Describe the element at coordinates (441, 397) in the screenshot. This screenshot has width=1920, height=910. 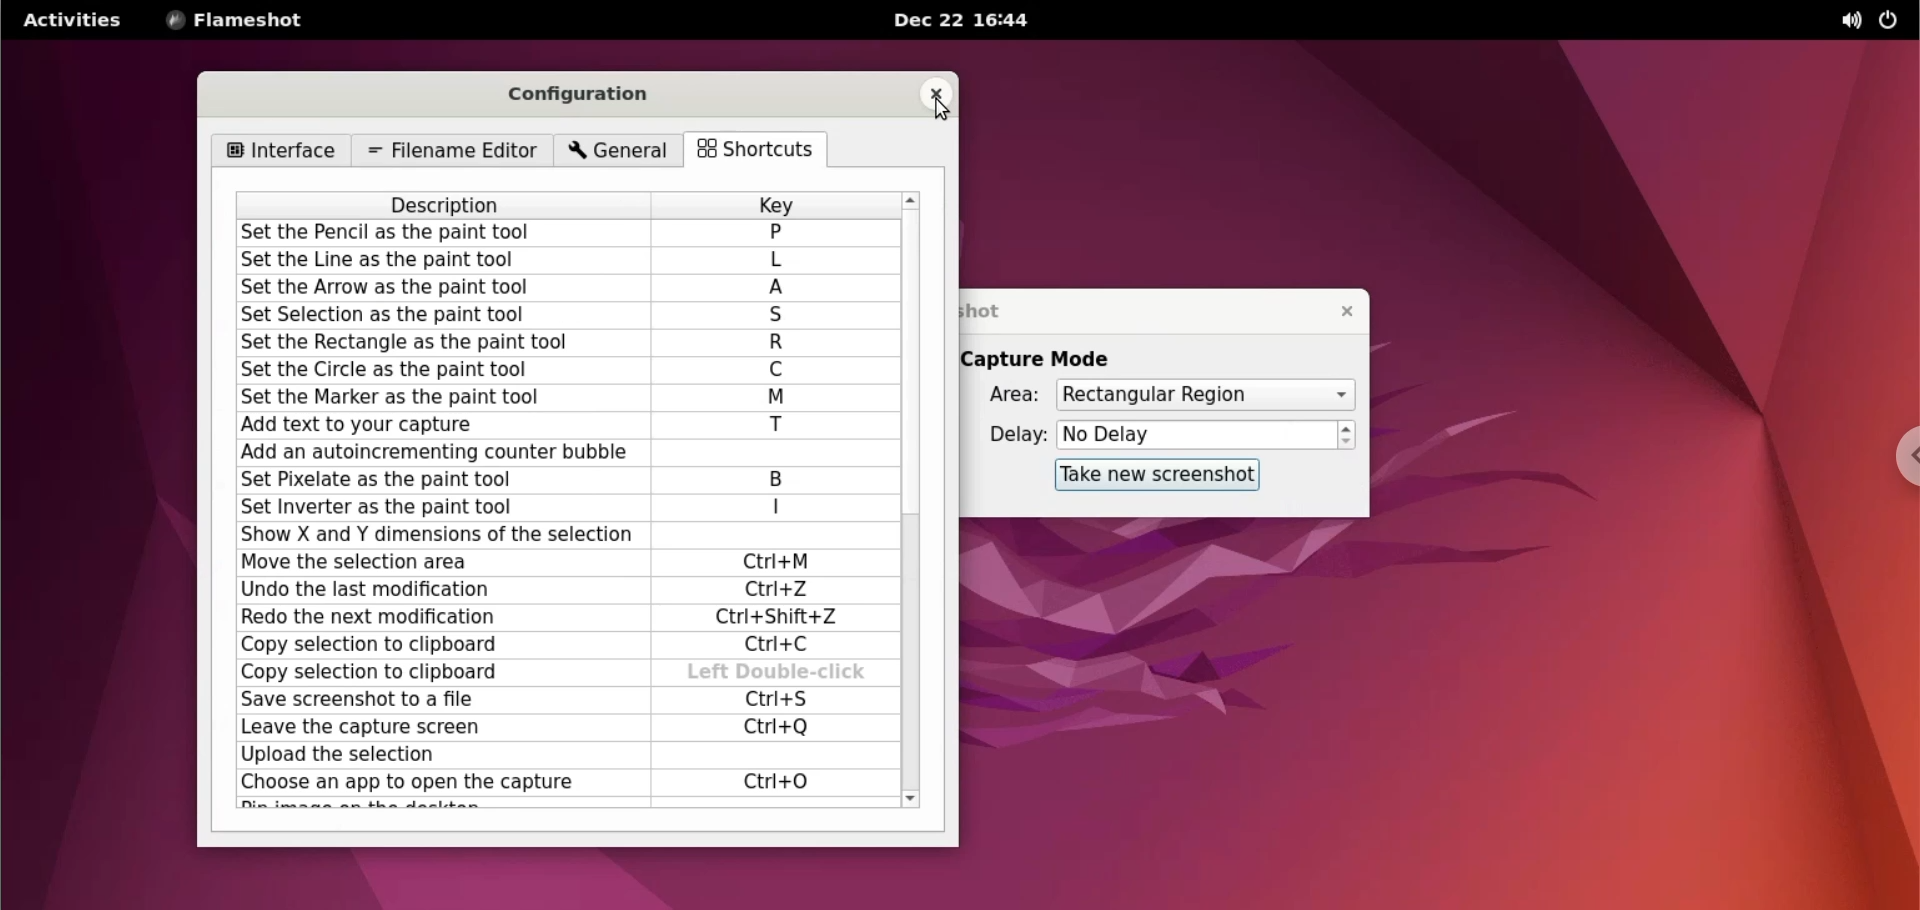
I see `set the marker as the paint tool` at that location.